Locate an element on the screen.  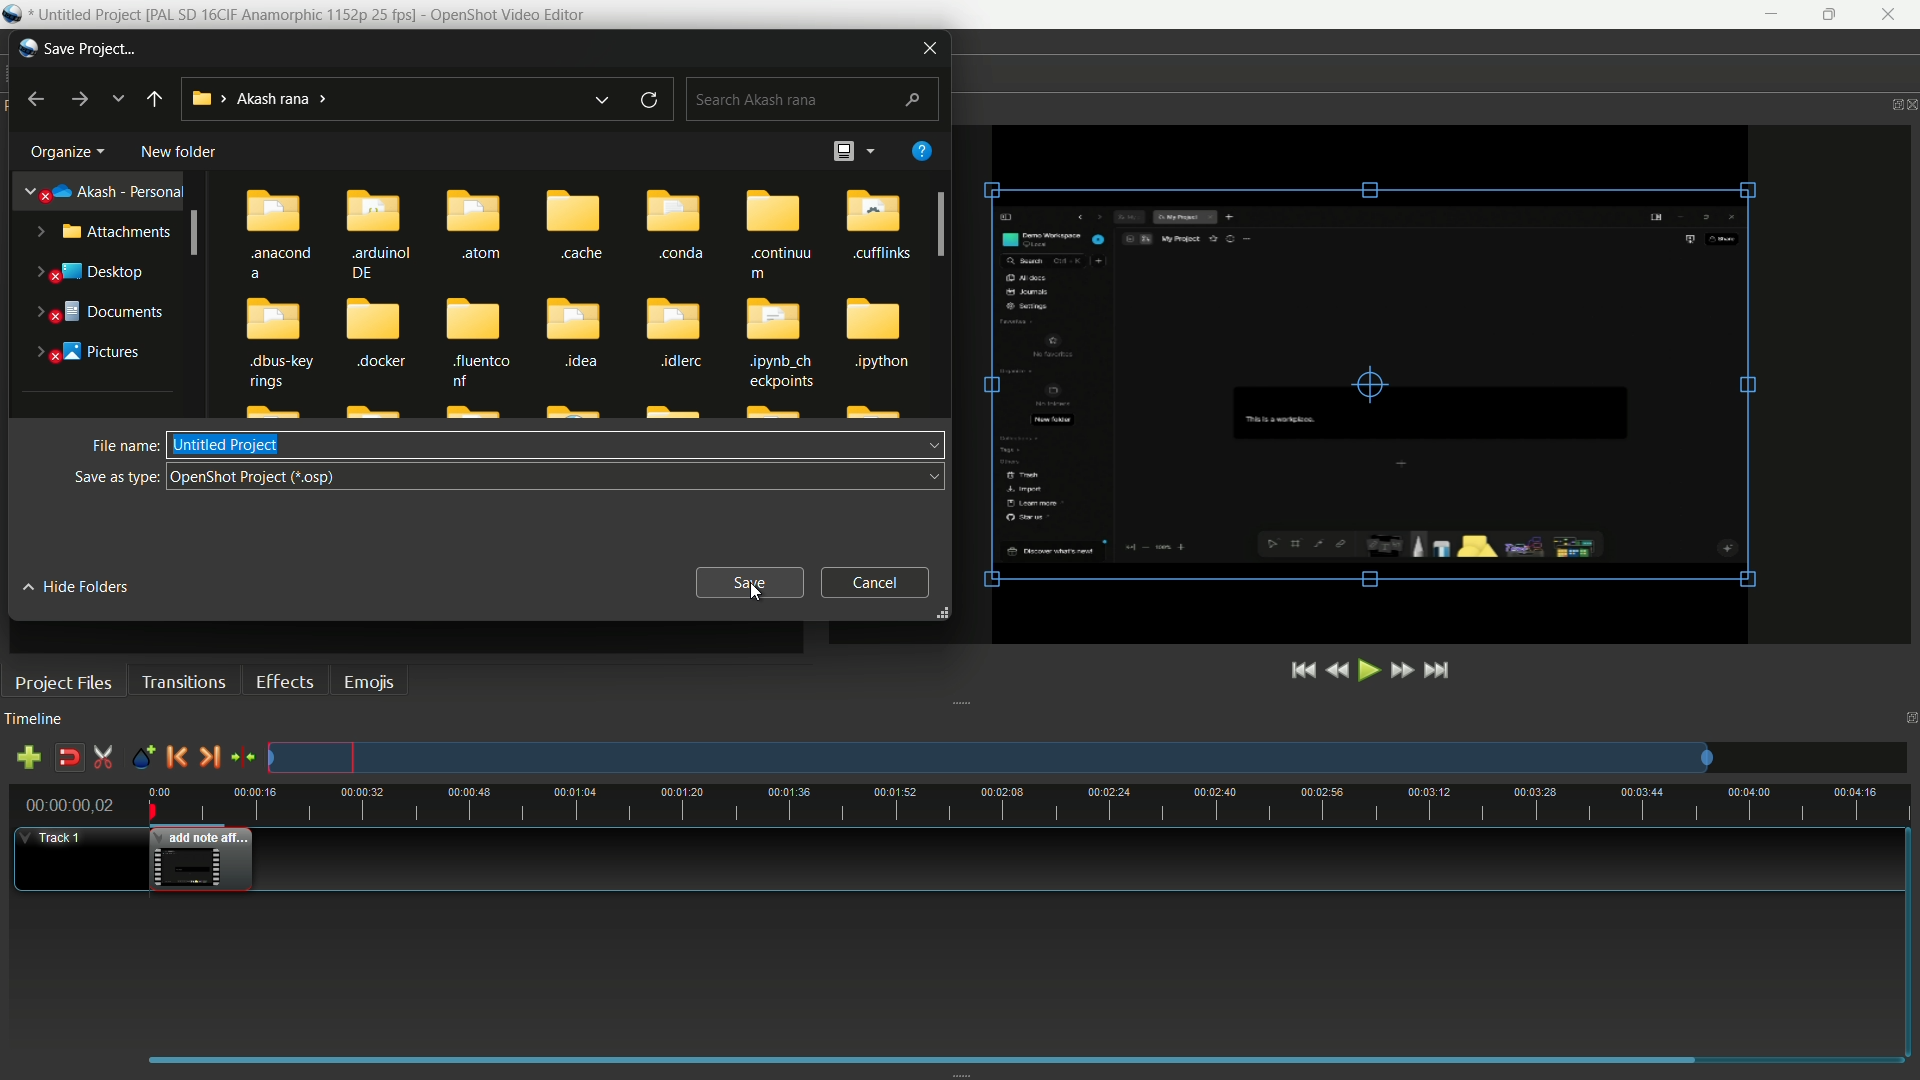
center the timeline on the playhead is located at coordinates (244, 758).